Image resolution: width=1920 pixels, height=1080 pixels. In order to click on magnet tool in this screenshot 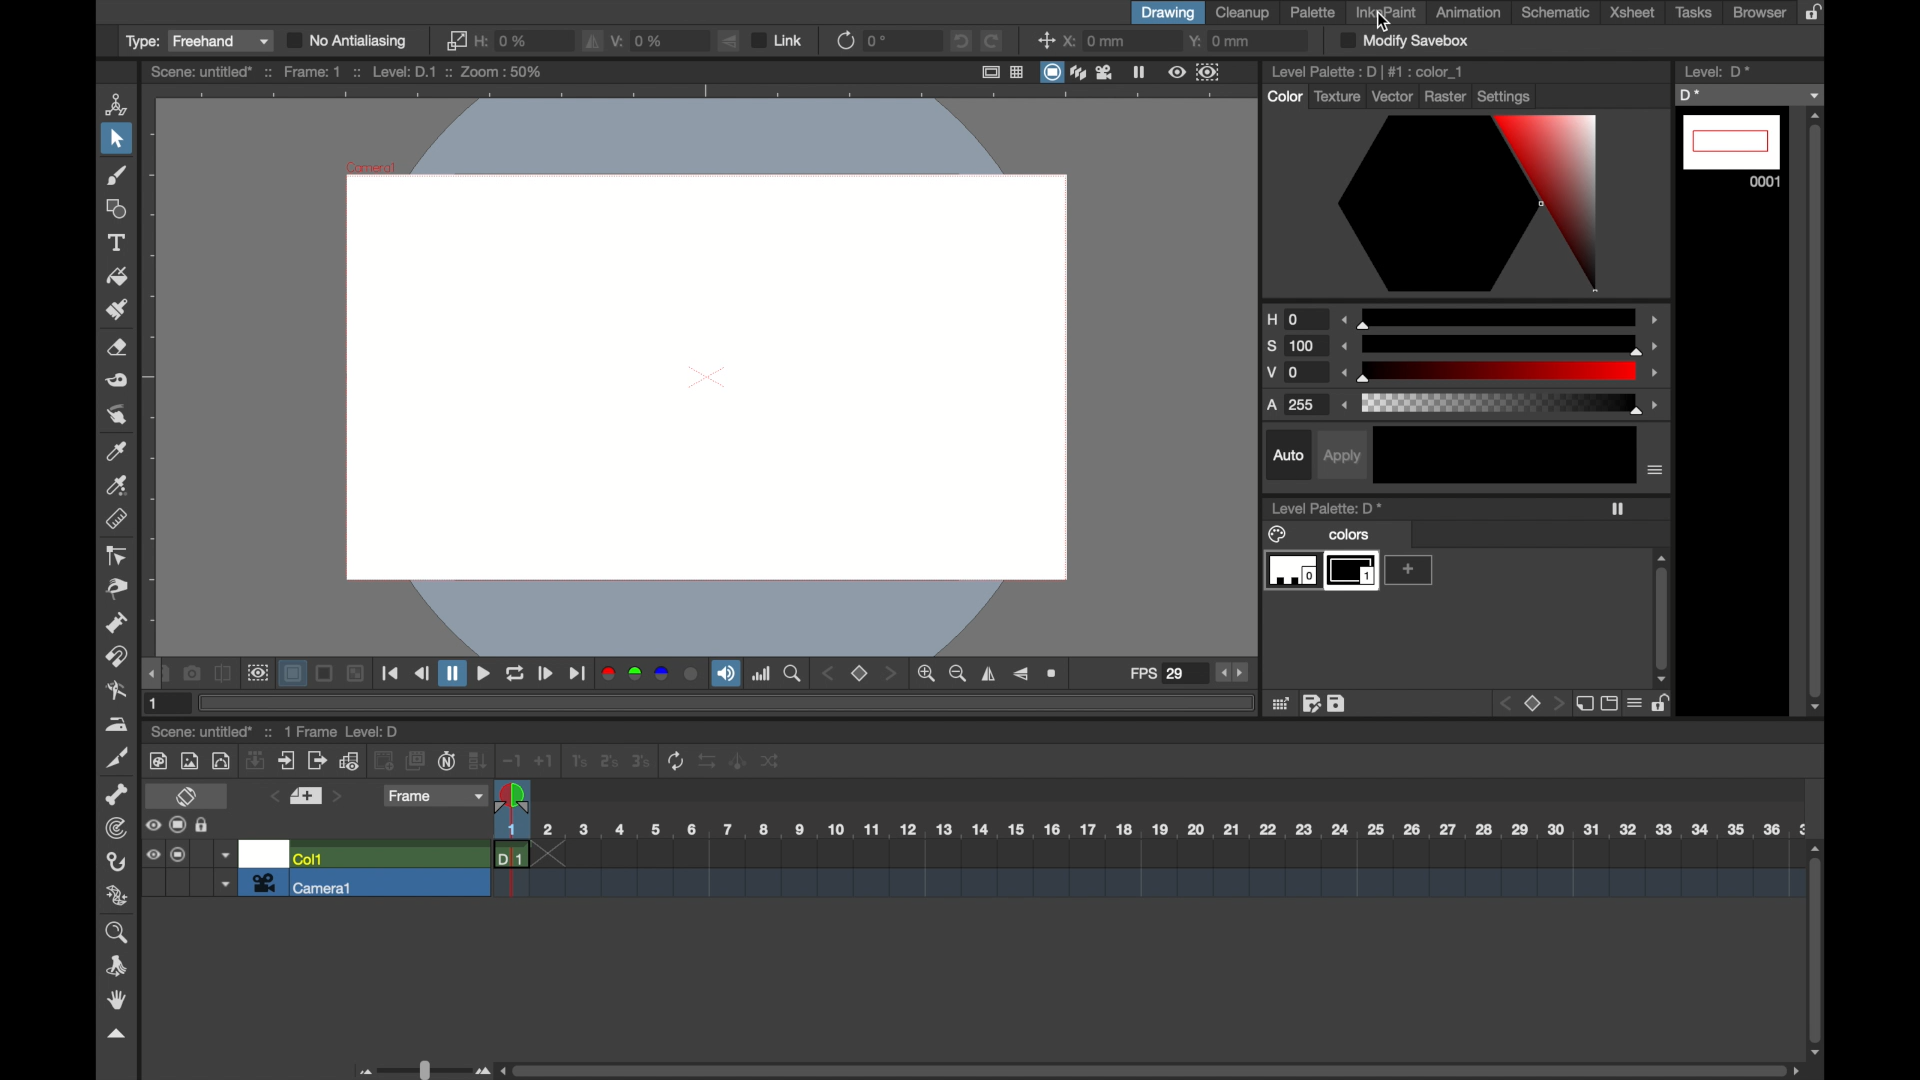, I will do `click(115, 657)`.